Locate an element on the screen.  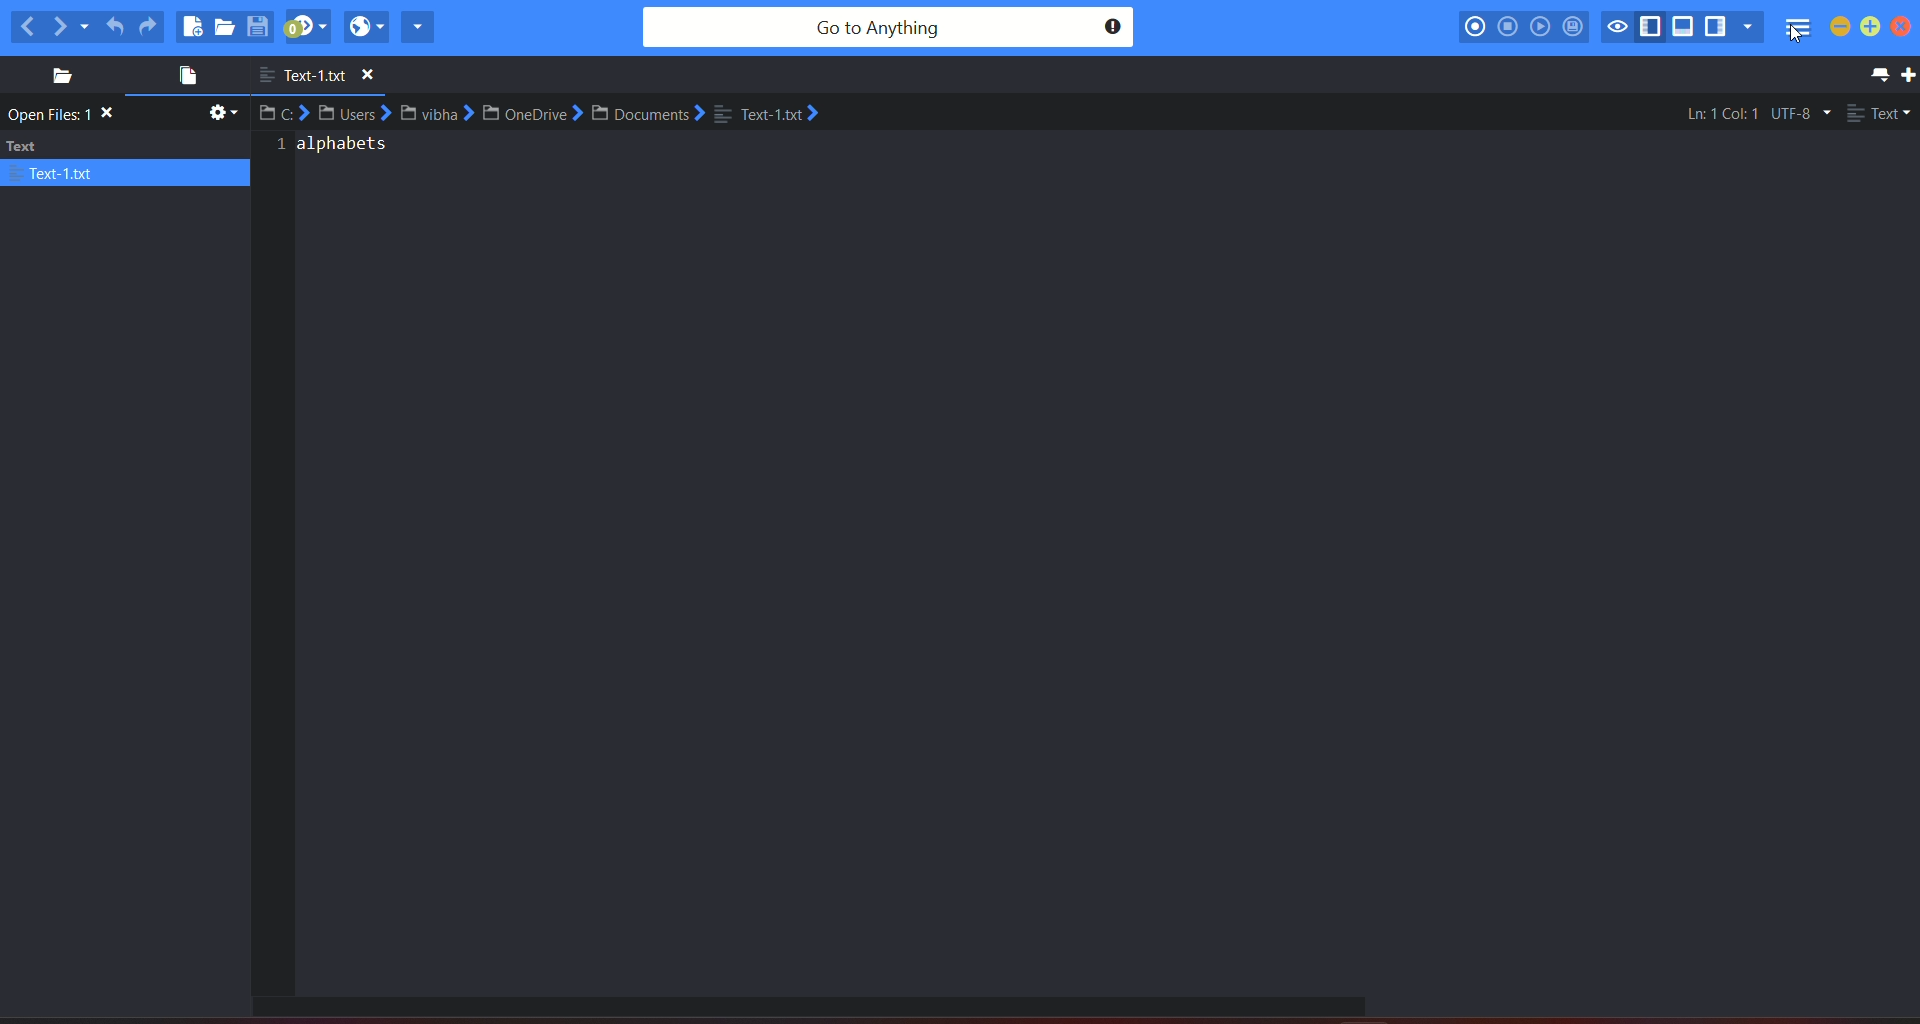
redo is located at coordinates (149, 26).